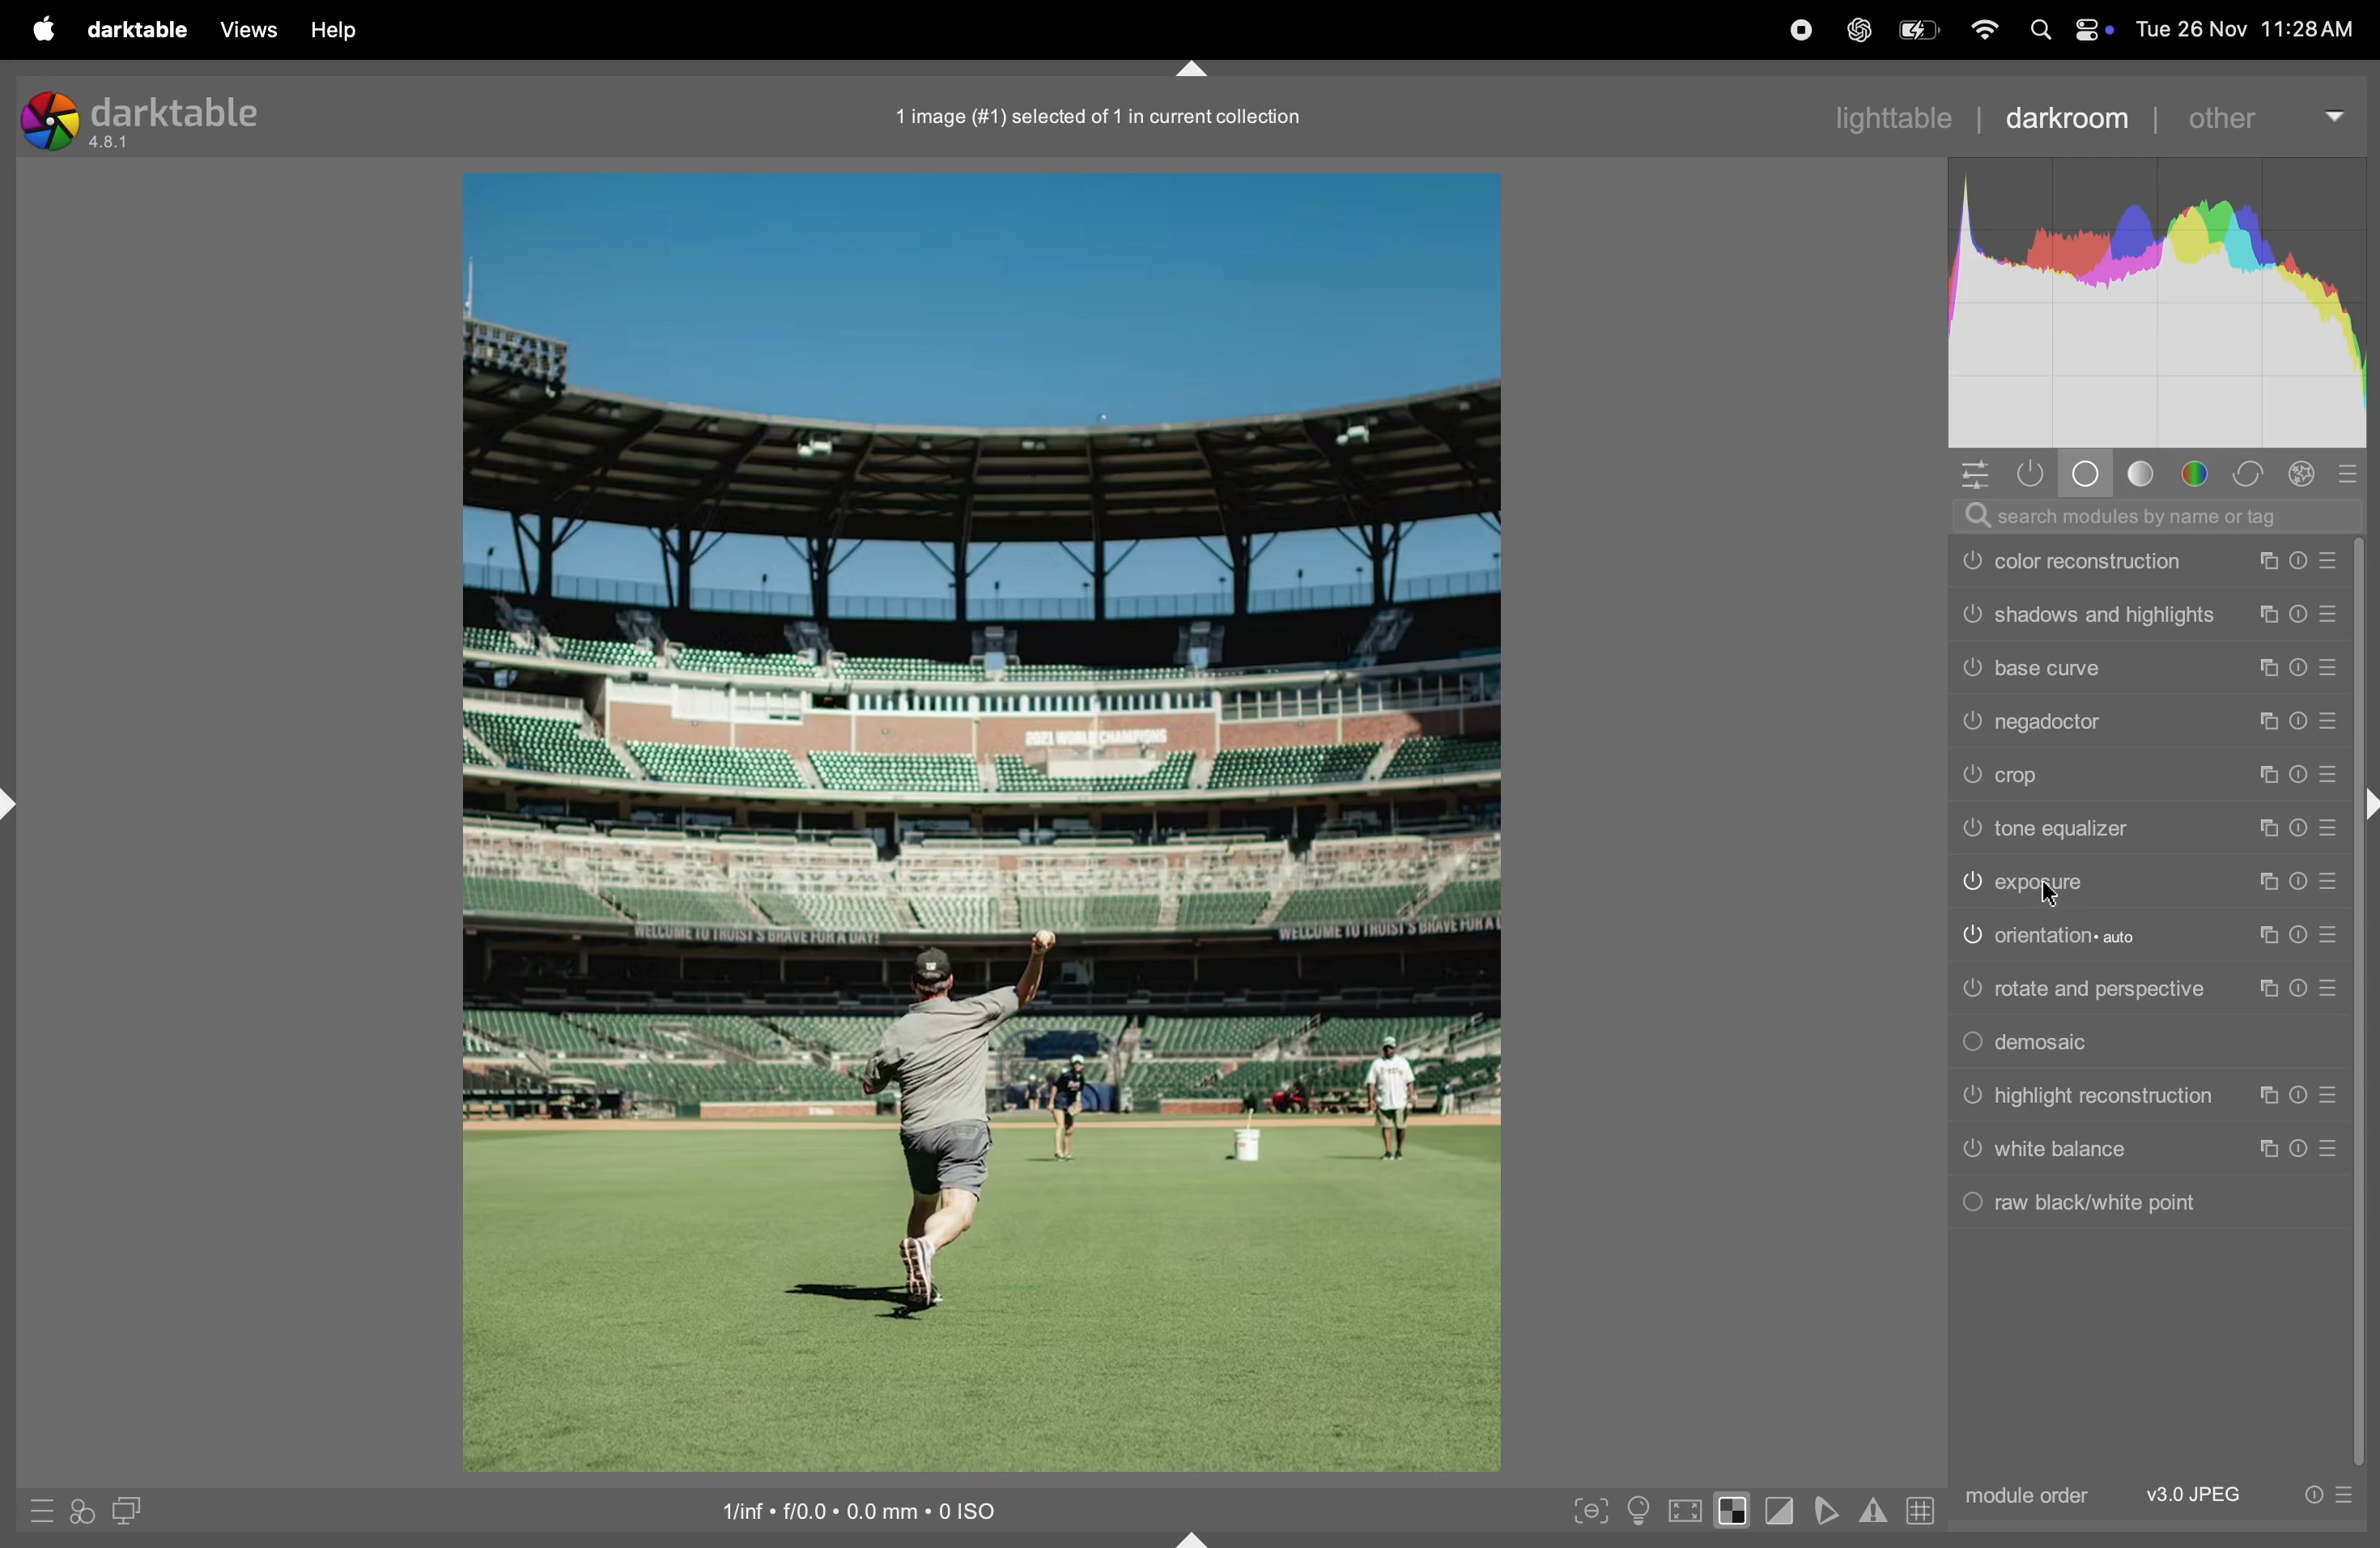  I want to click on reset presets, so click(2296, 885).